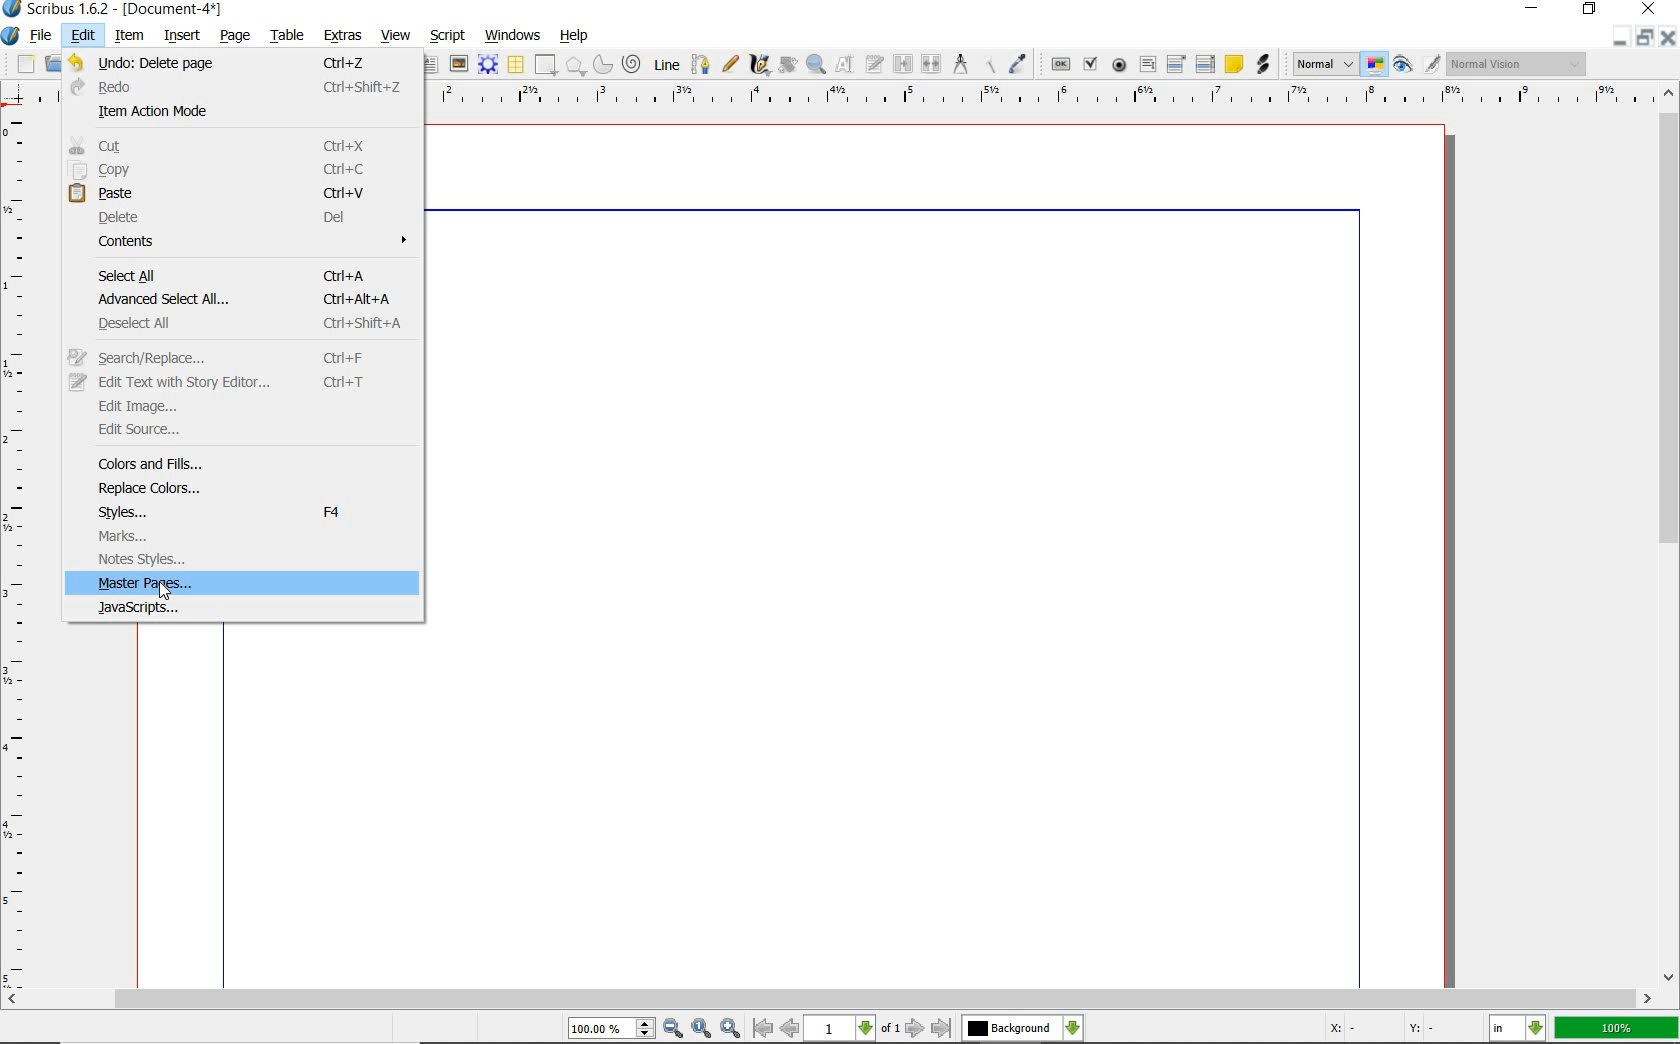  I want to click on copy item properties, so click(991, 63).